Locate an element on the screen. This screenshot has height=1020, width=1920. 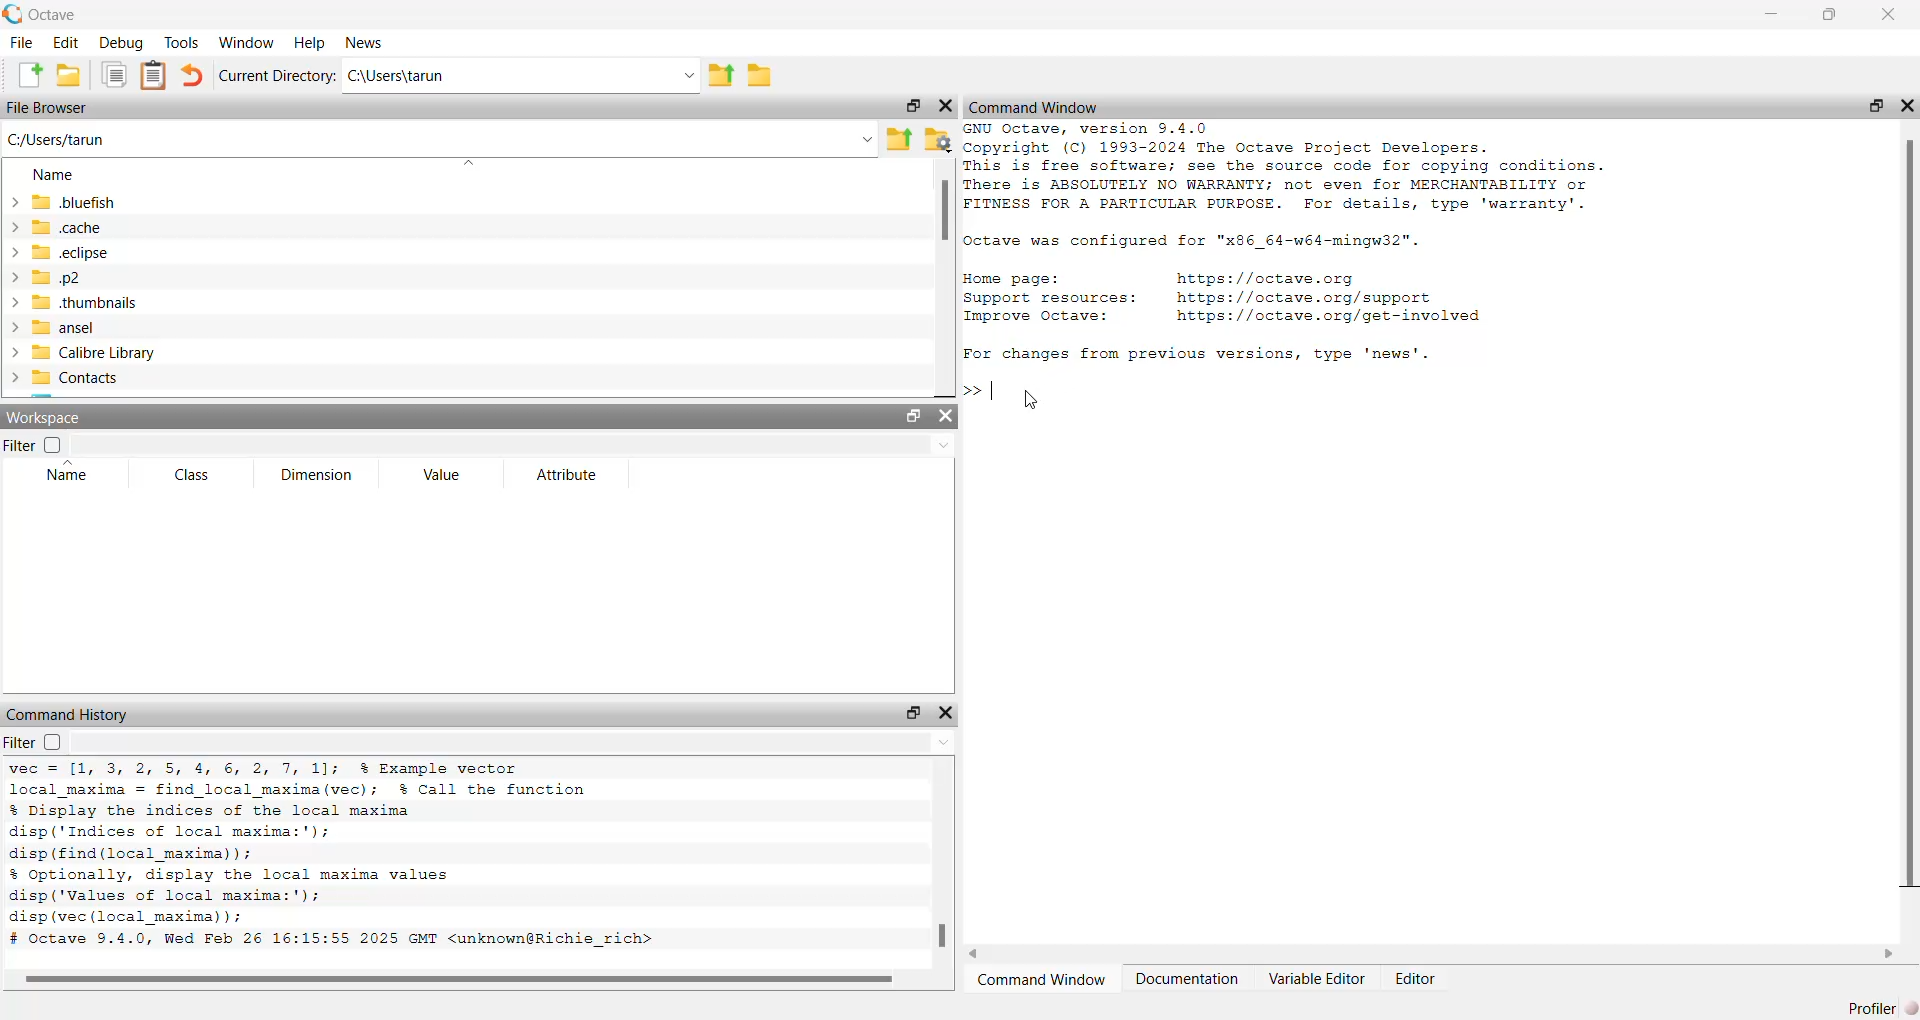
Undo is located at coordinates (194, 75).